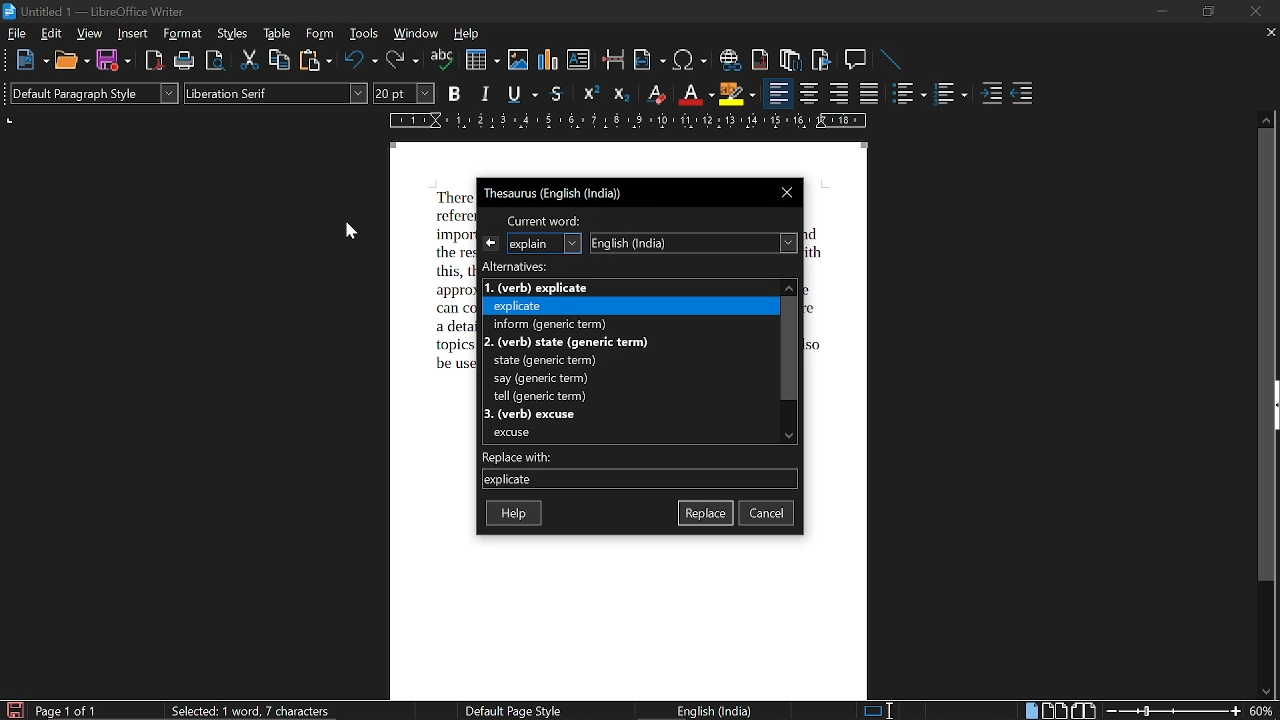  I want to click on vertical scrollbar, so click(789, 350).